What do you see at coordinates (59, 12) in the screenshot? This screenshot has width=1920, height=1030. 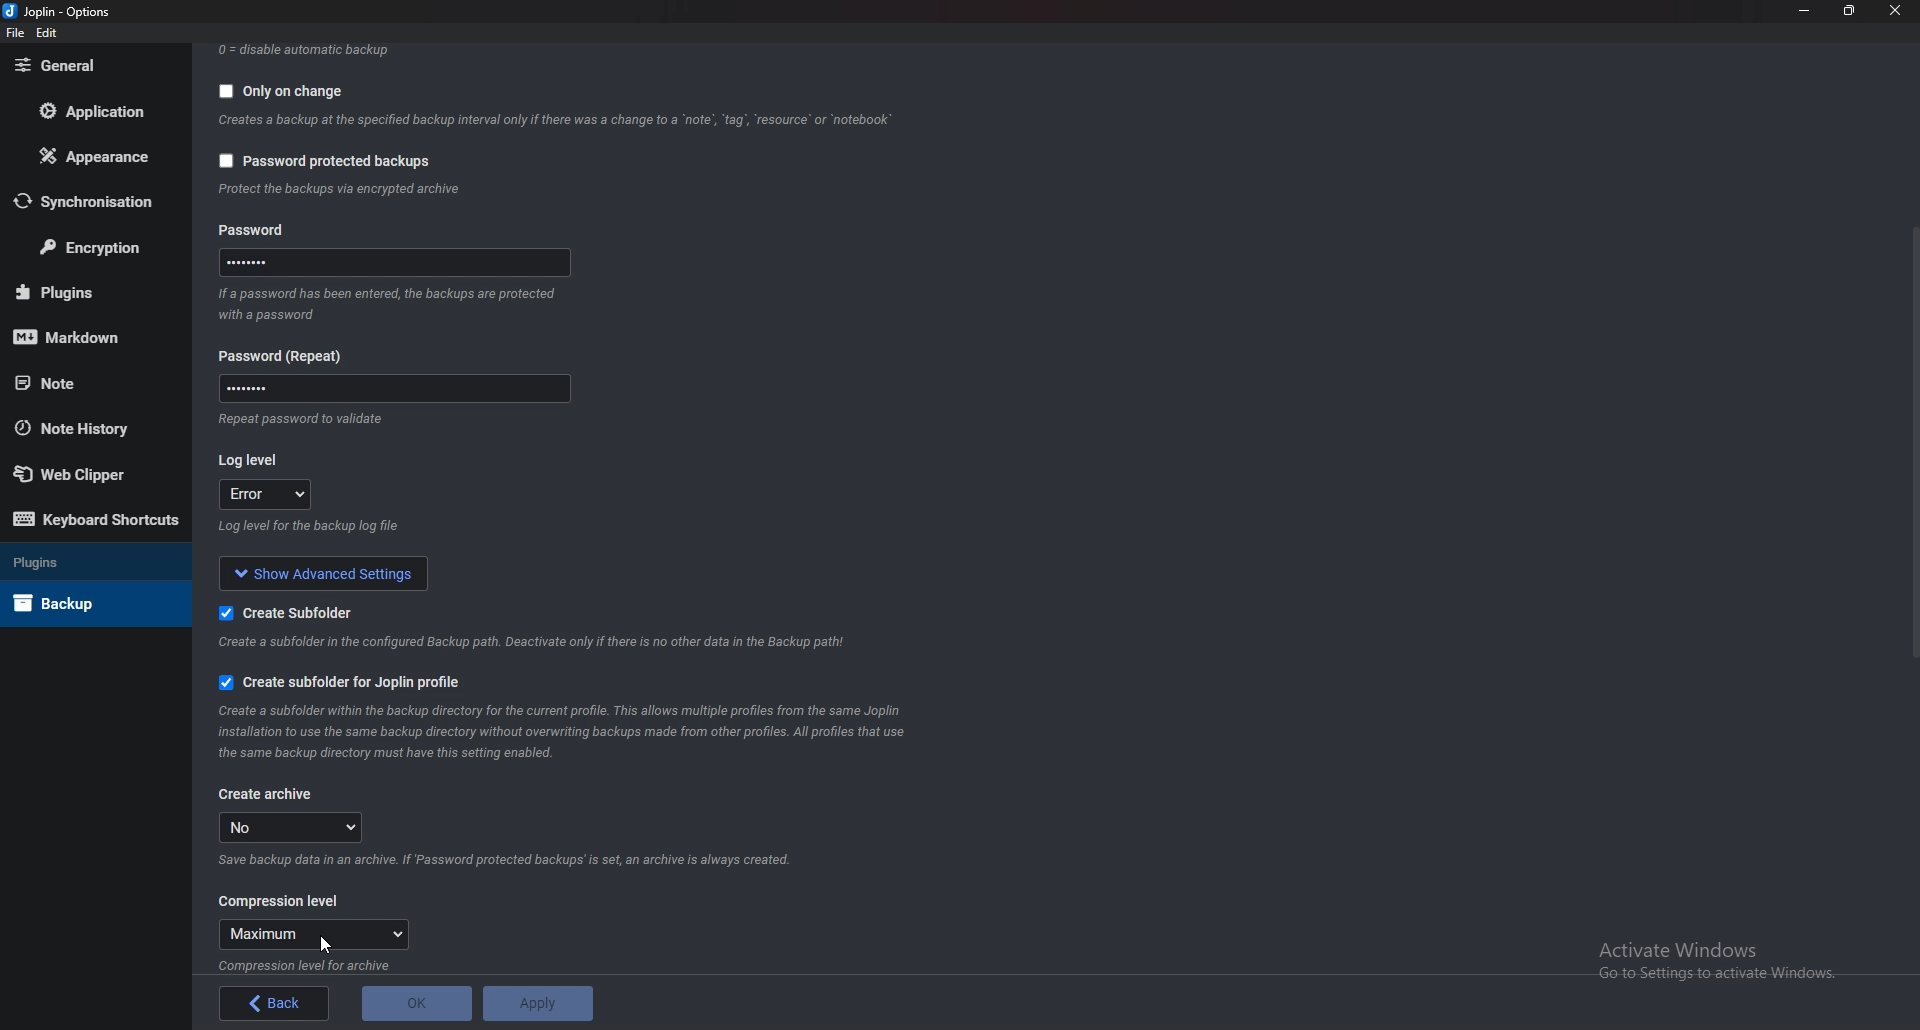 I see `joplin` at bounding box center [59, 12].